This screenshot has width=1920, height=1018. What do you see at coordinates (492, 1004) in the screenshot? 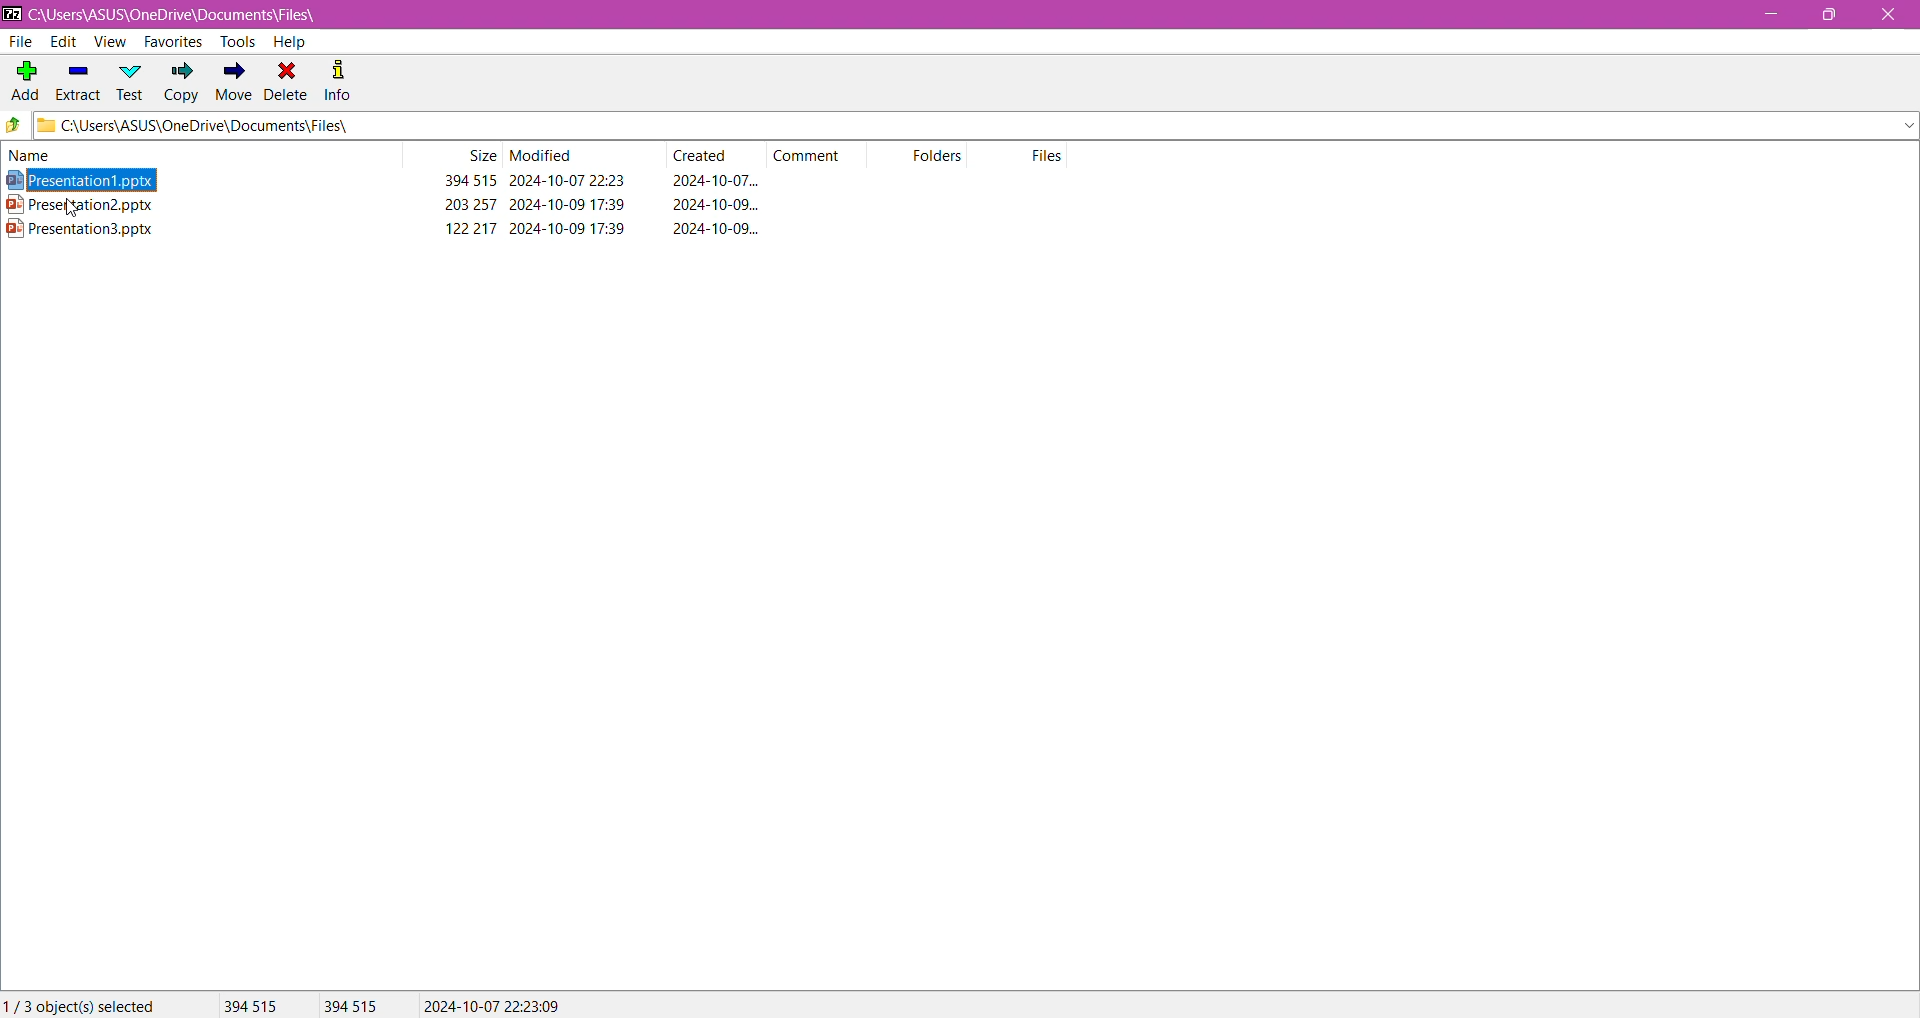
I see `2024-10-07 22:23:09` at bounding box center [492, 1004].